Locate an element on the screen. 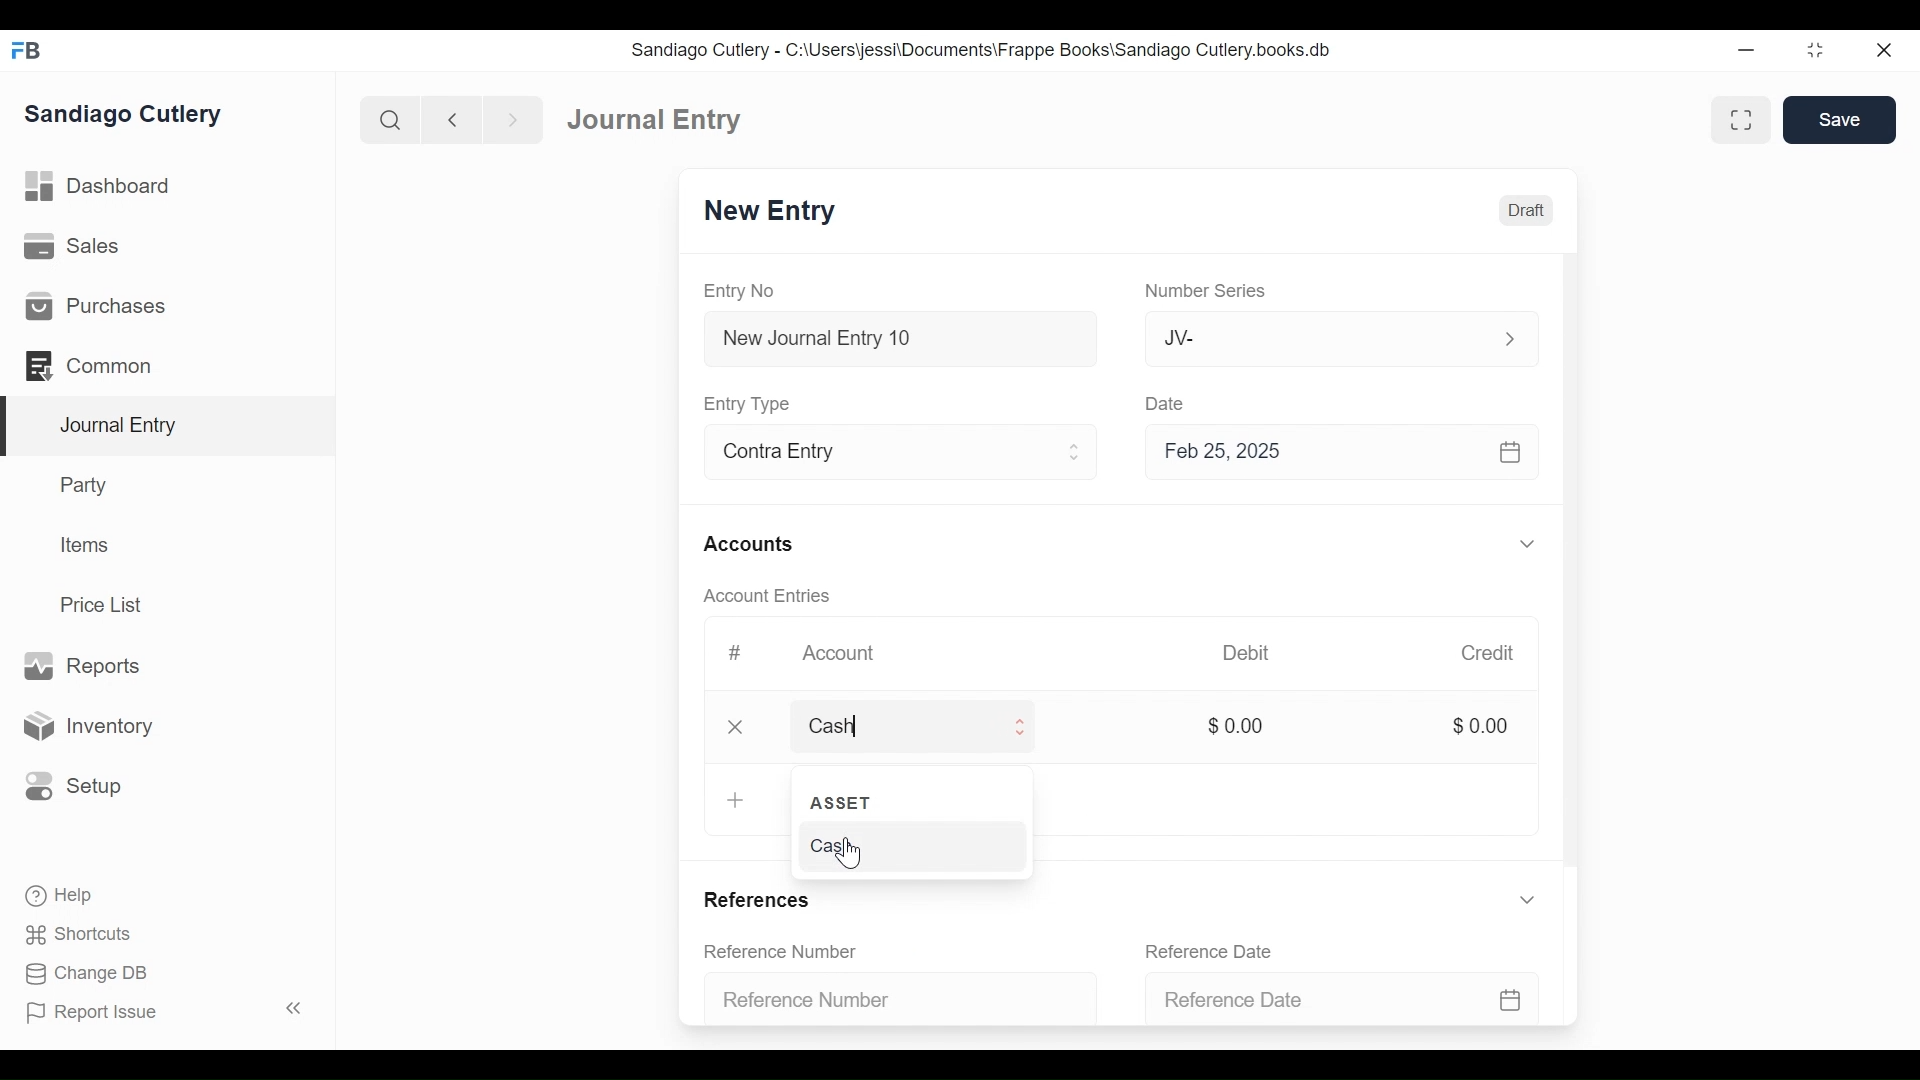 This screenshot has height=1080, width=1920. Cash is located at coordinates (901, 848).